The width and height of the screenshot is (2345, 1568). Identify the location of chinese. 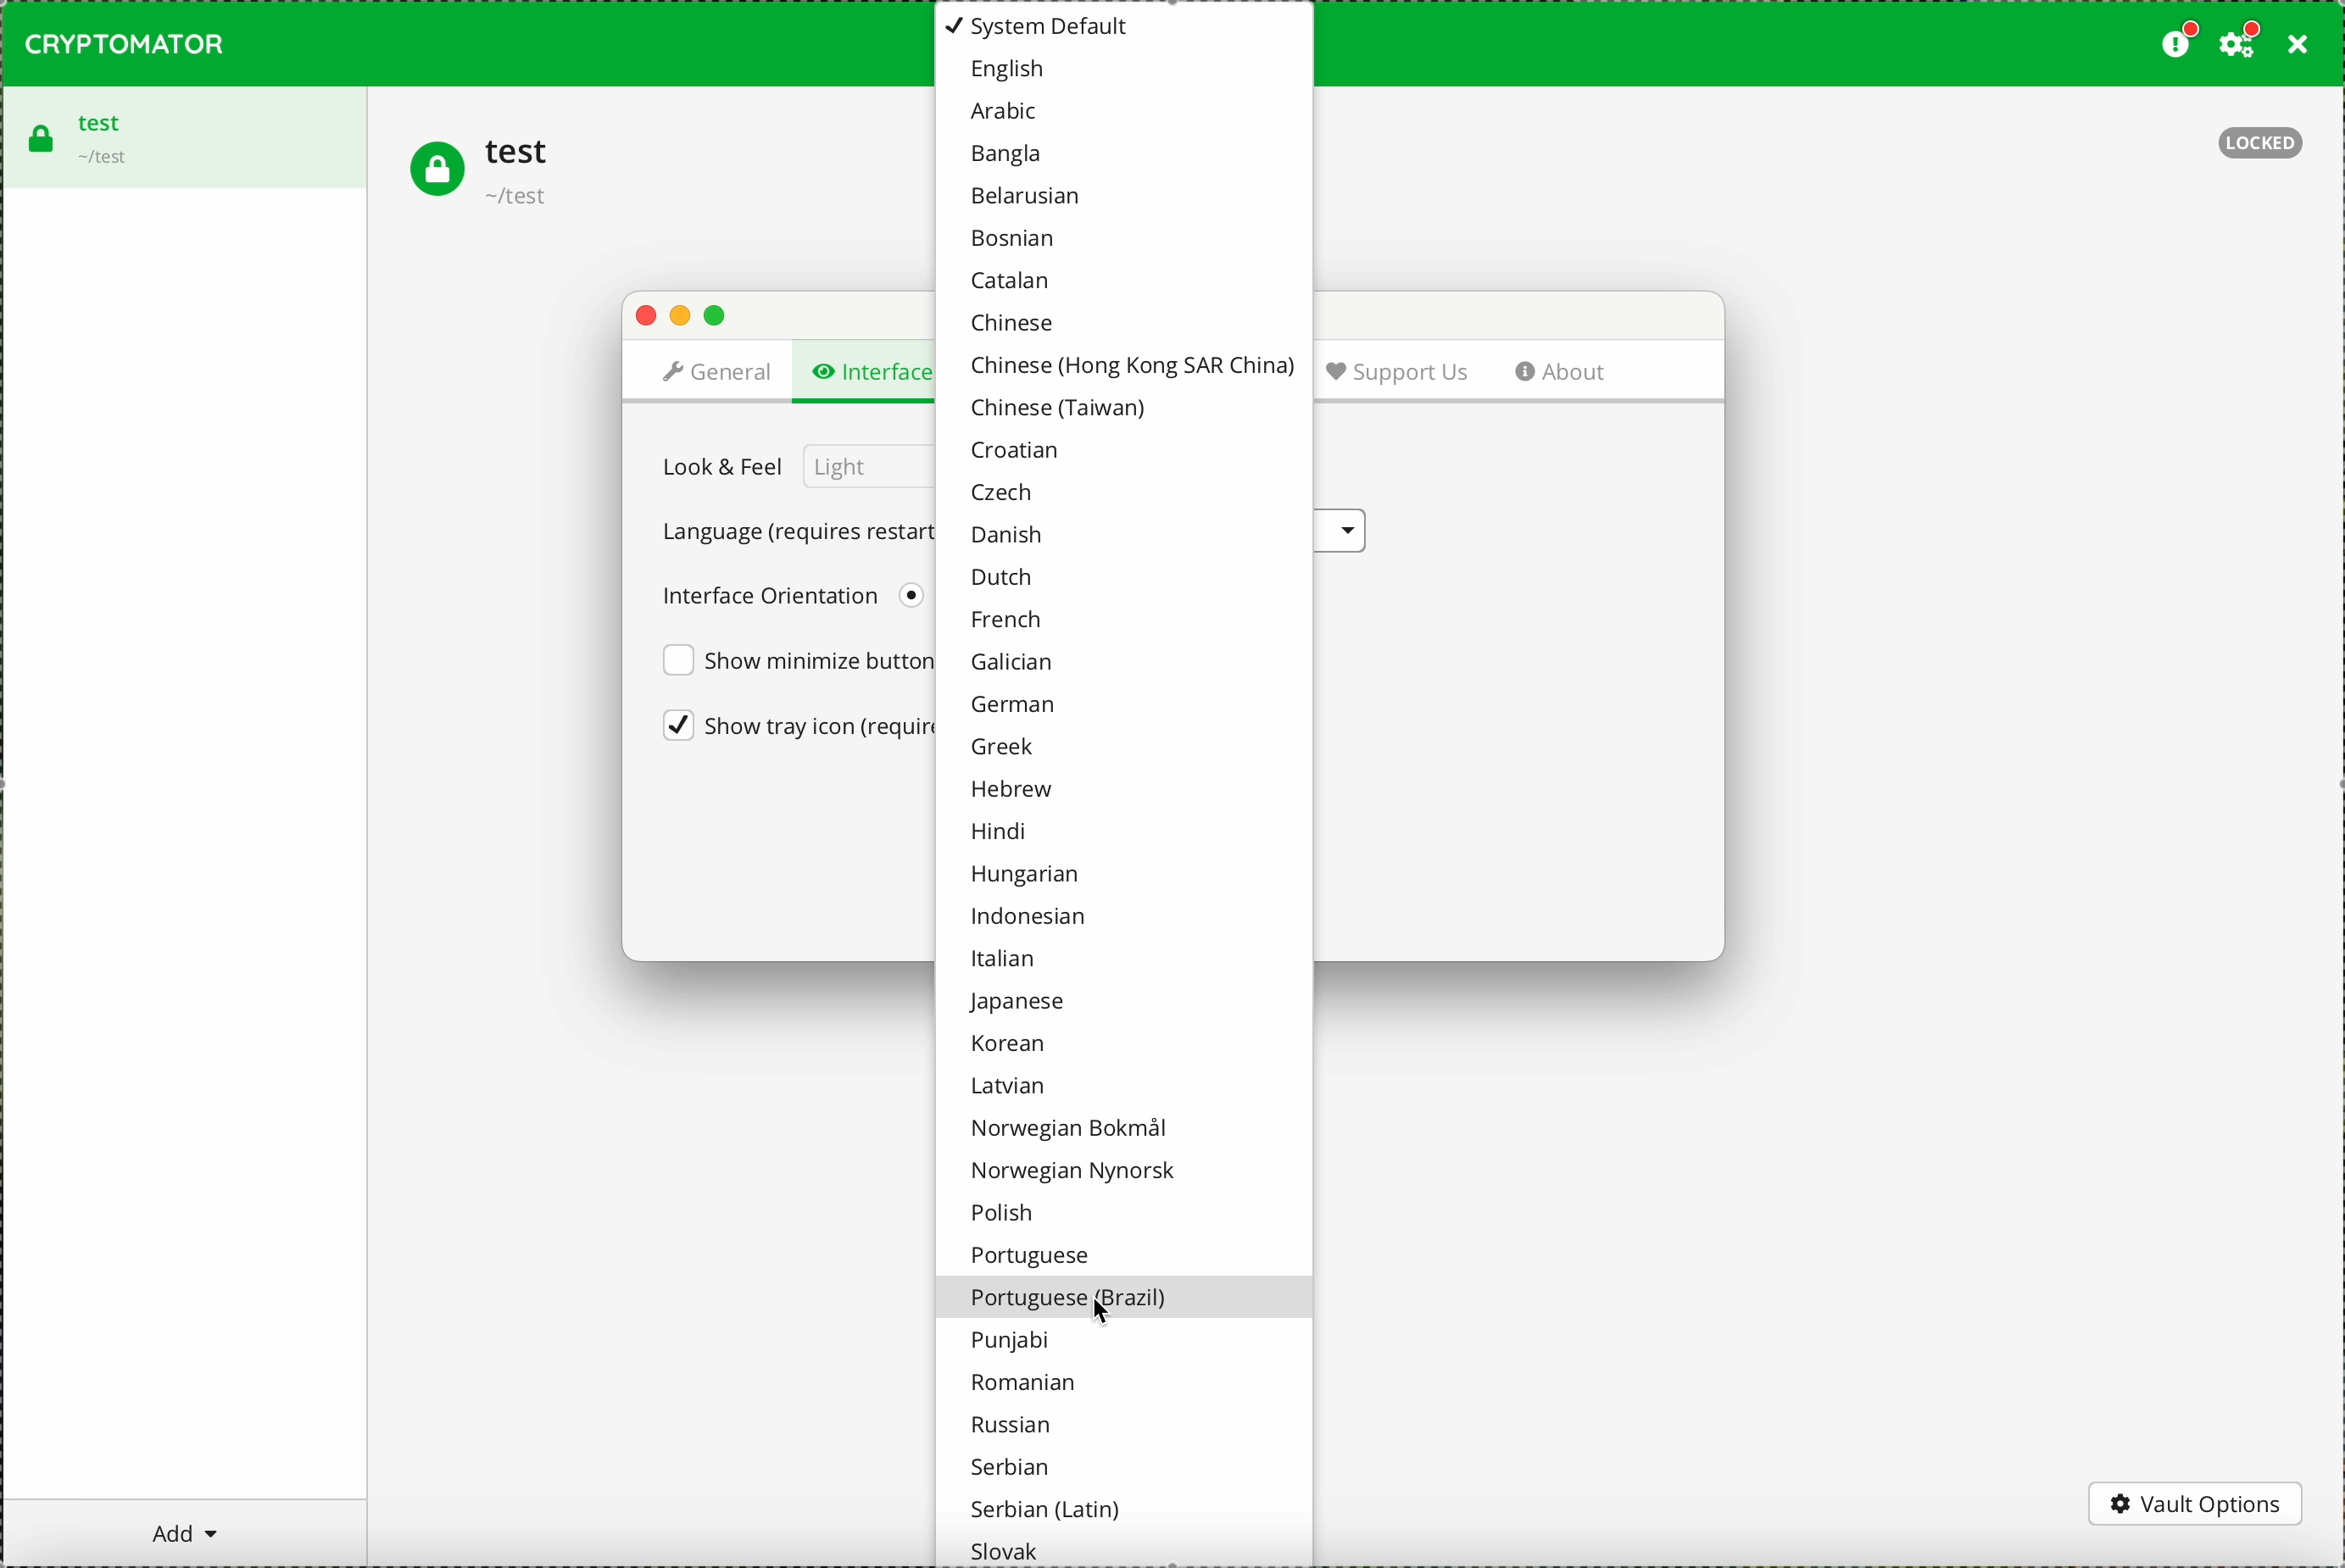
(1011, 327).